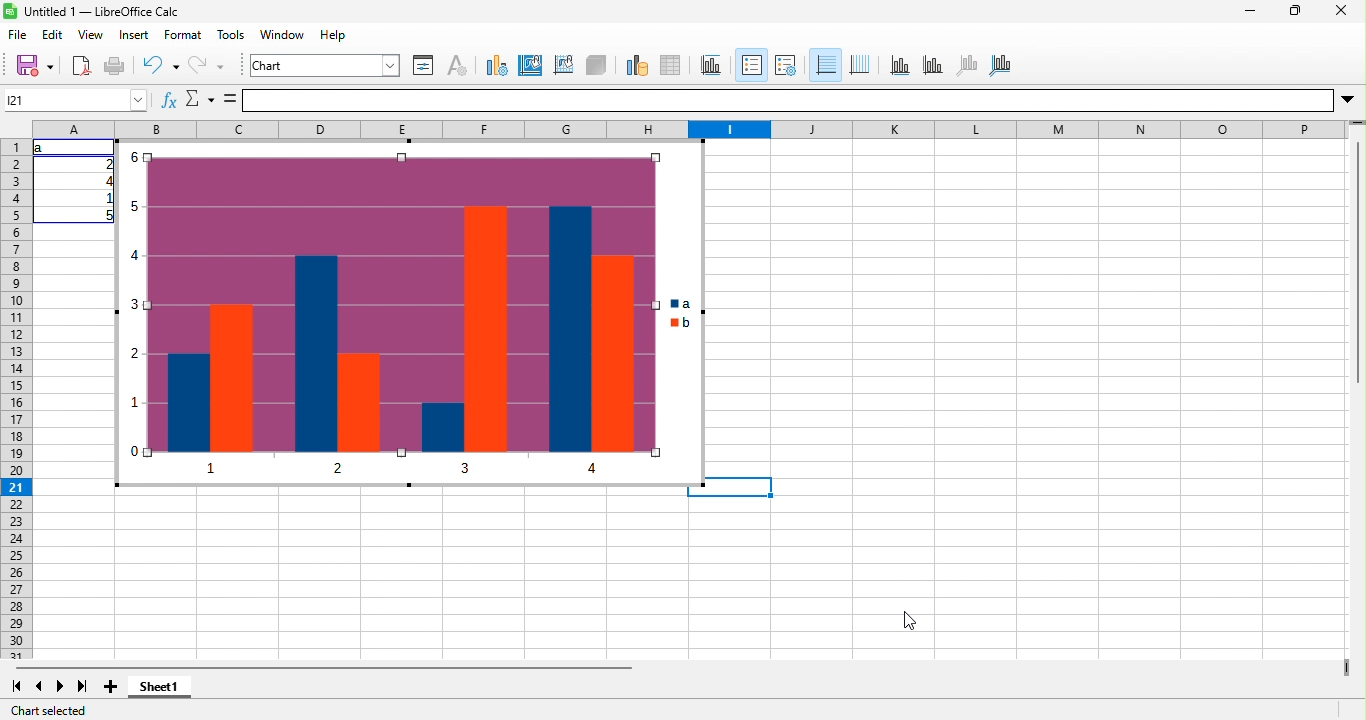  I want to click on minimize, so click(1250, 11).